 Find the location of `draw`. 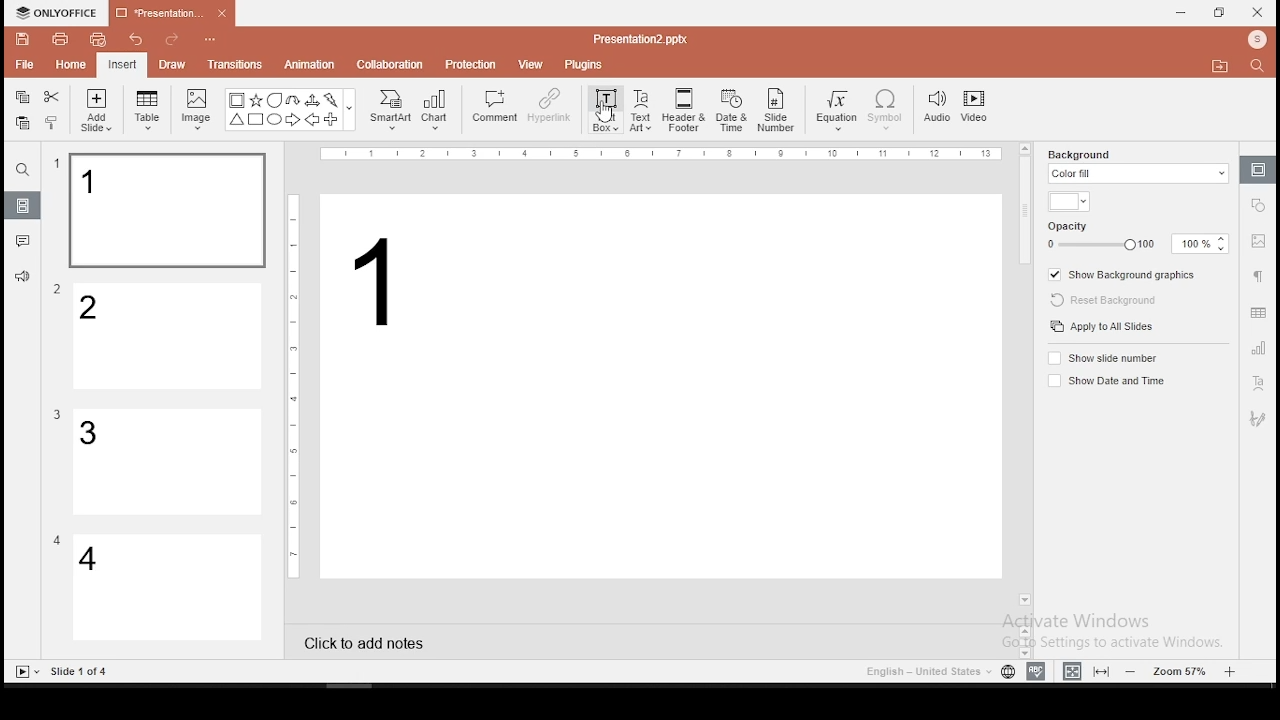

draw is located at coordinates (173, 64).